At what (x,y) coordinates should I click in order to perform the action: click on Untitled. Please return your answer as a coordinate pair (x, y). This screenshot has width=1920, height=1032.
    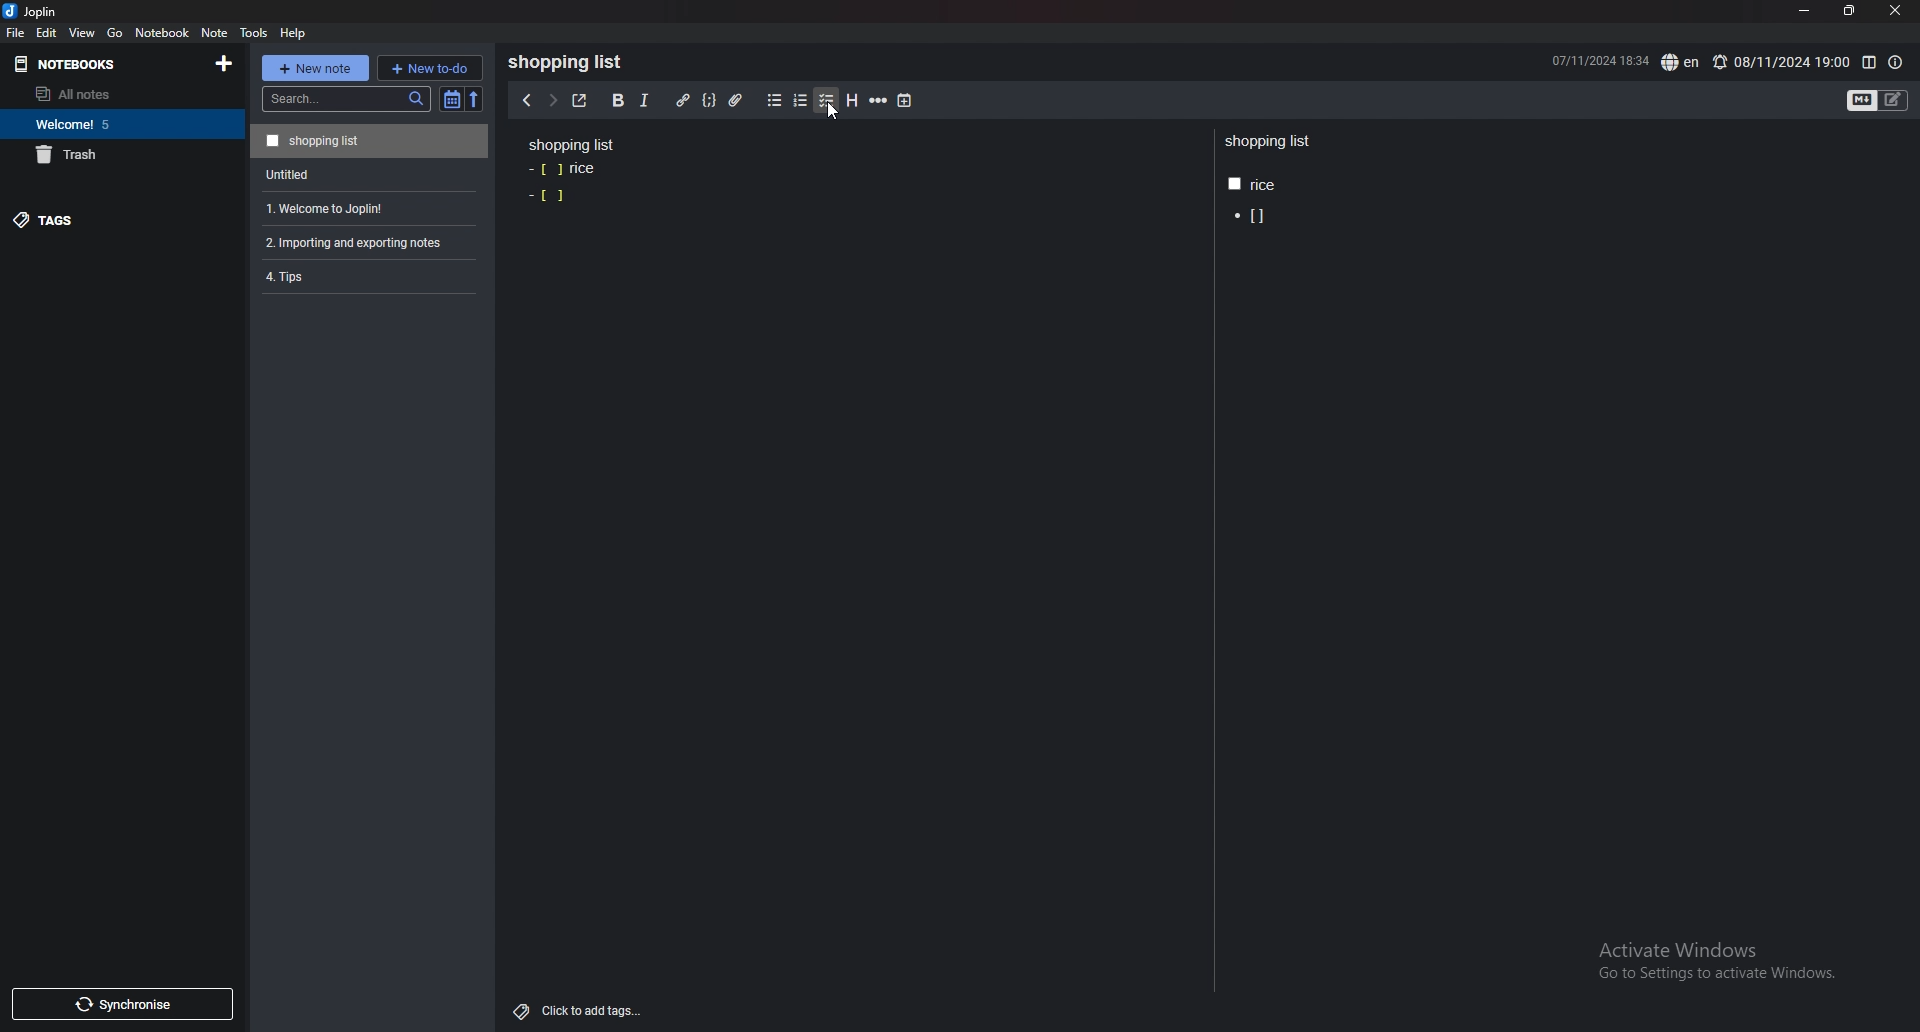
    Looking at the image, I should click on (366, 173).